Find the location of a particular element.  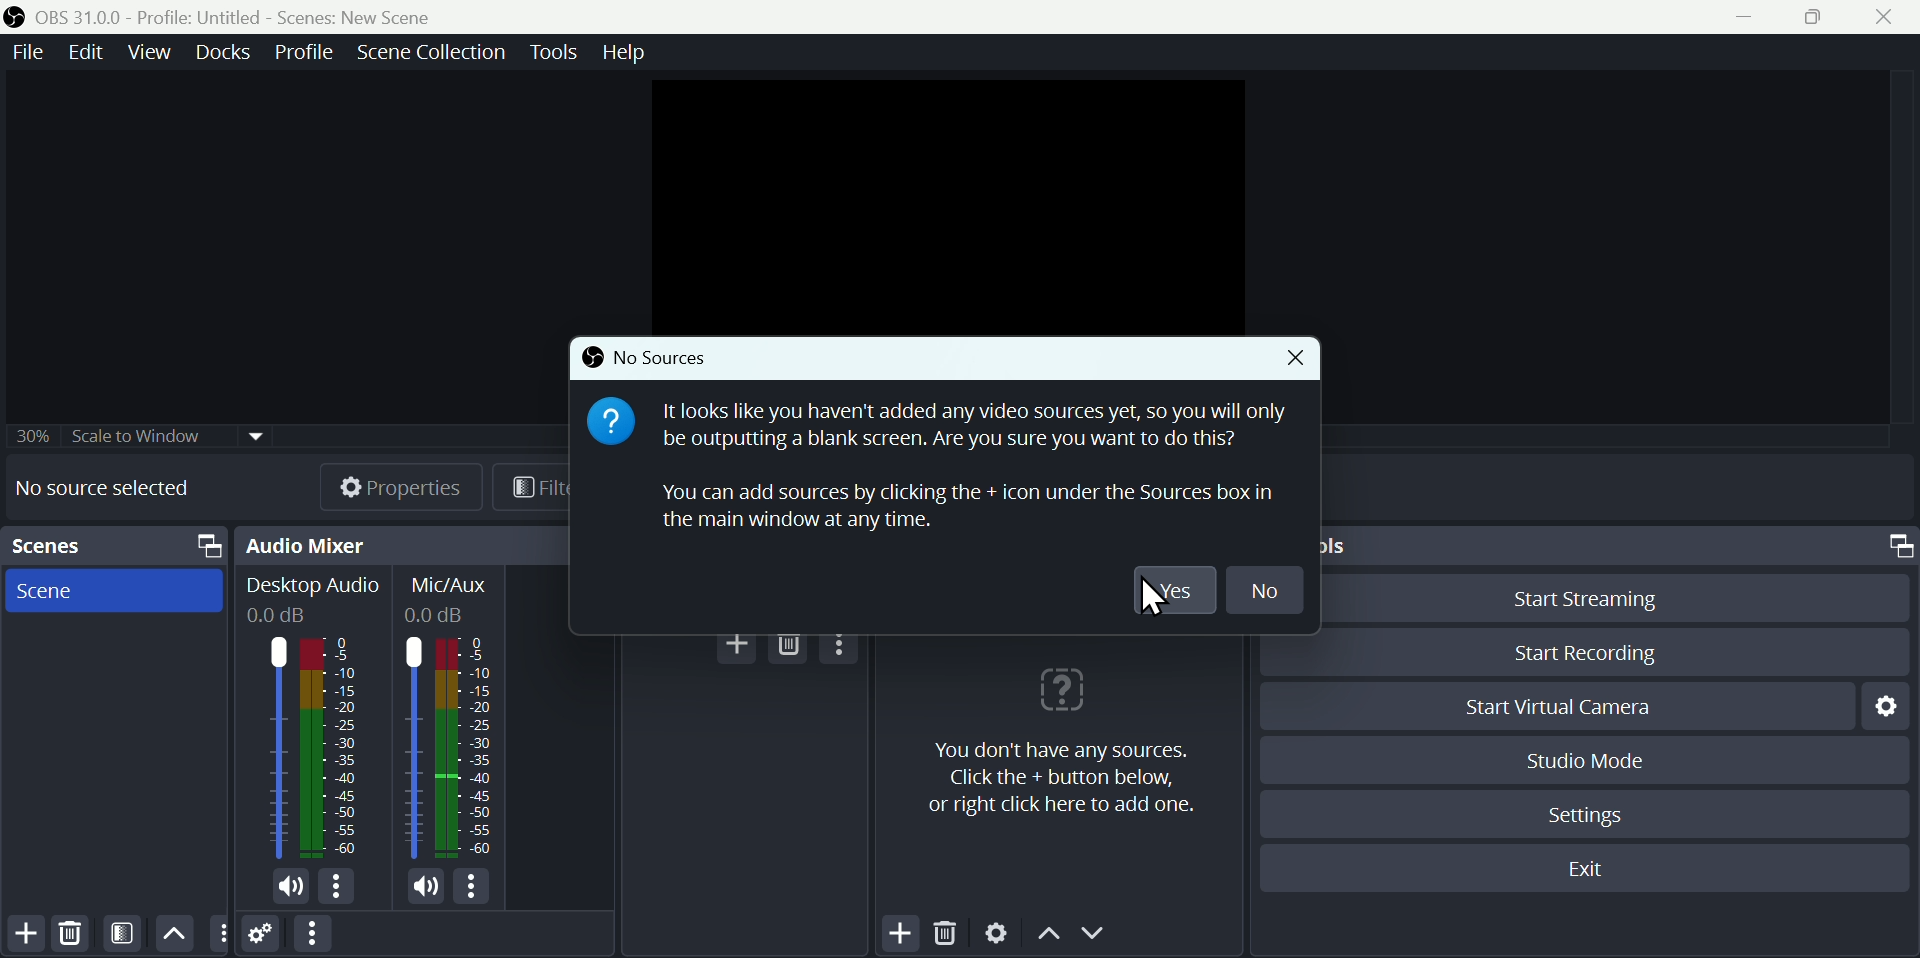

OBS 31.0 .0 profile column untitled scenes: new scene is located at coordinates (253, 16).